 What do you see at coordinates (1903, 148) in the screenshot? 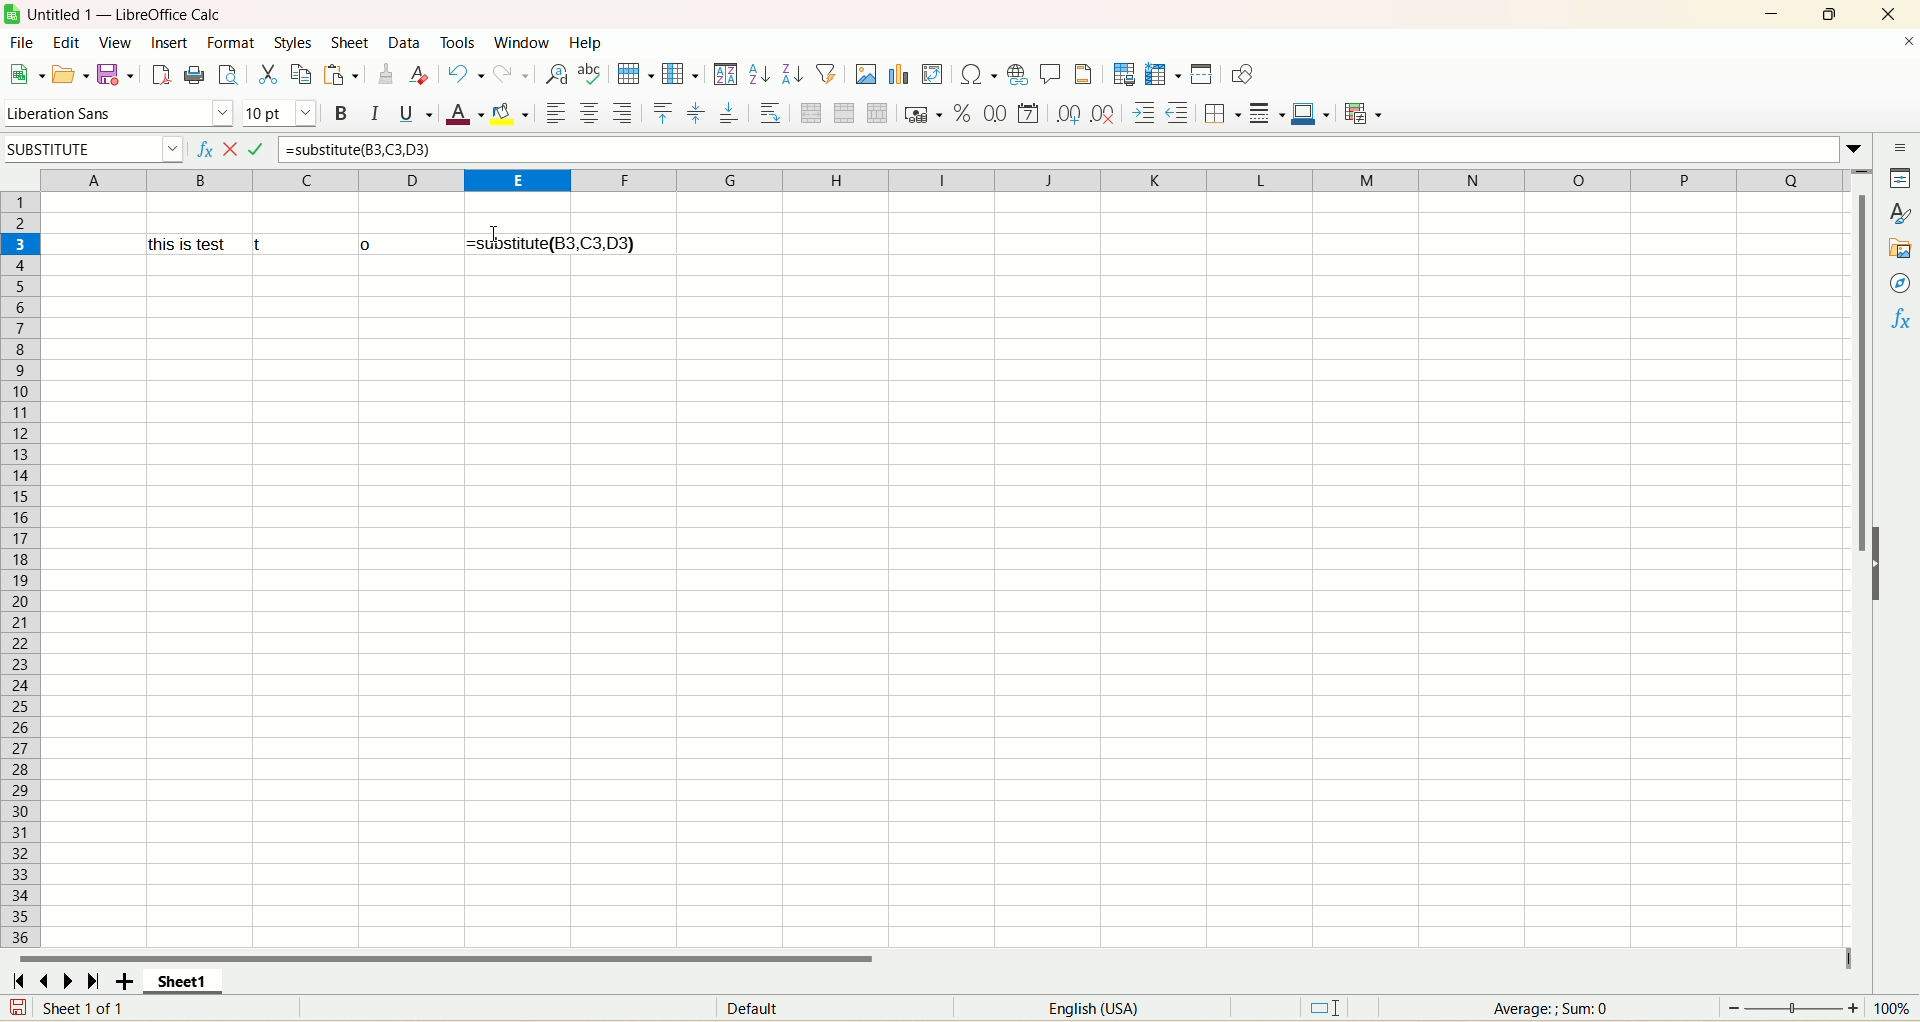
I see `sidebar` at bounding box center [1903, 148].